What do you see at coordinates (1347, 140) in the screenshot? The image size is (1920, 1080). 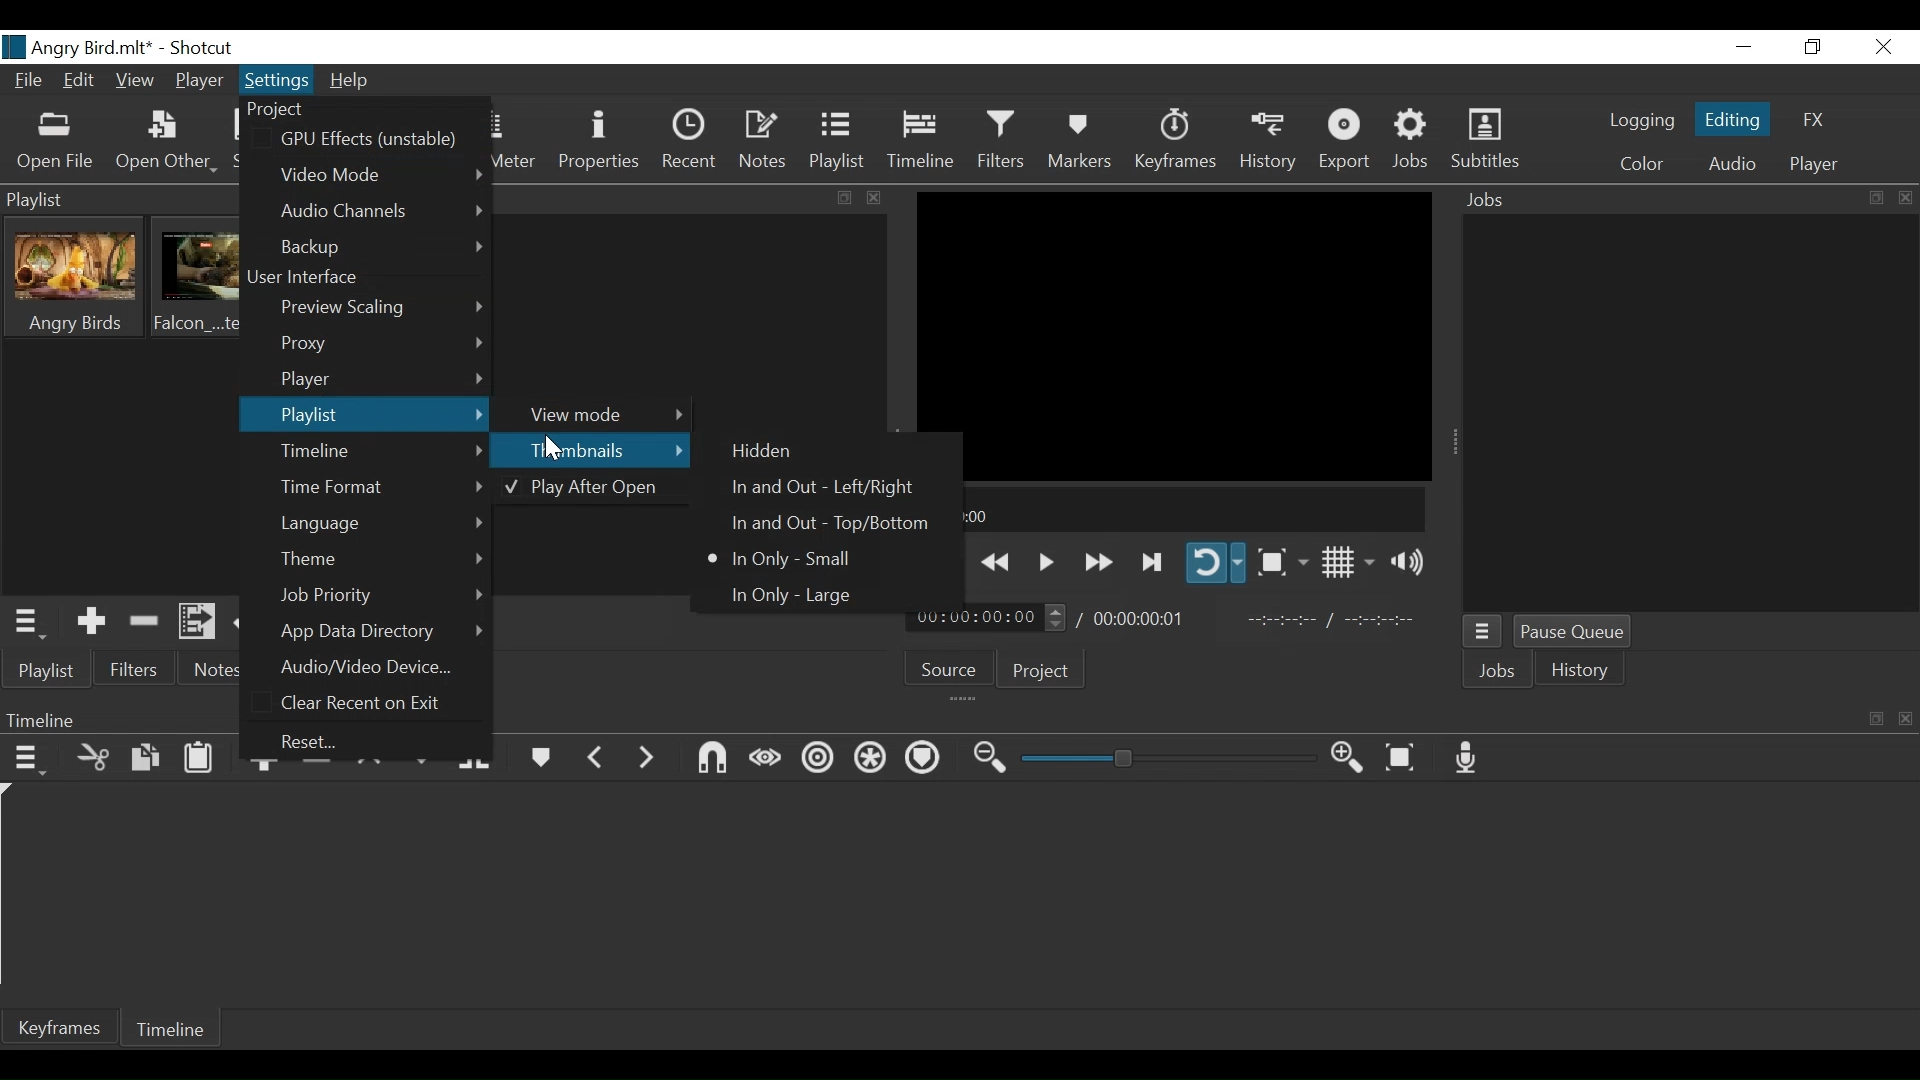 I see `Export` at bounding box center [1347, 140].